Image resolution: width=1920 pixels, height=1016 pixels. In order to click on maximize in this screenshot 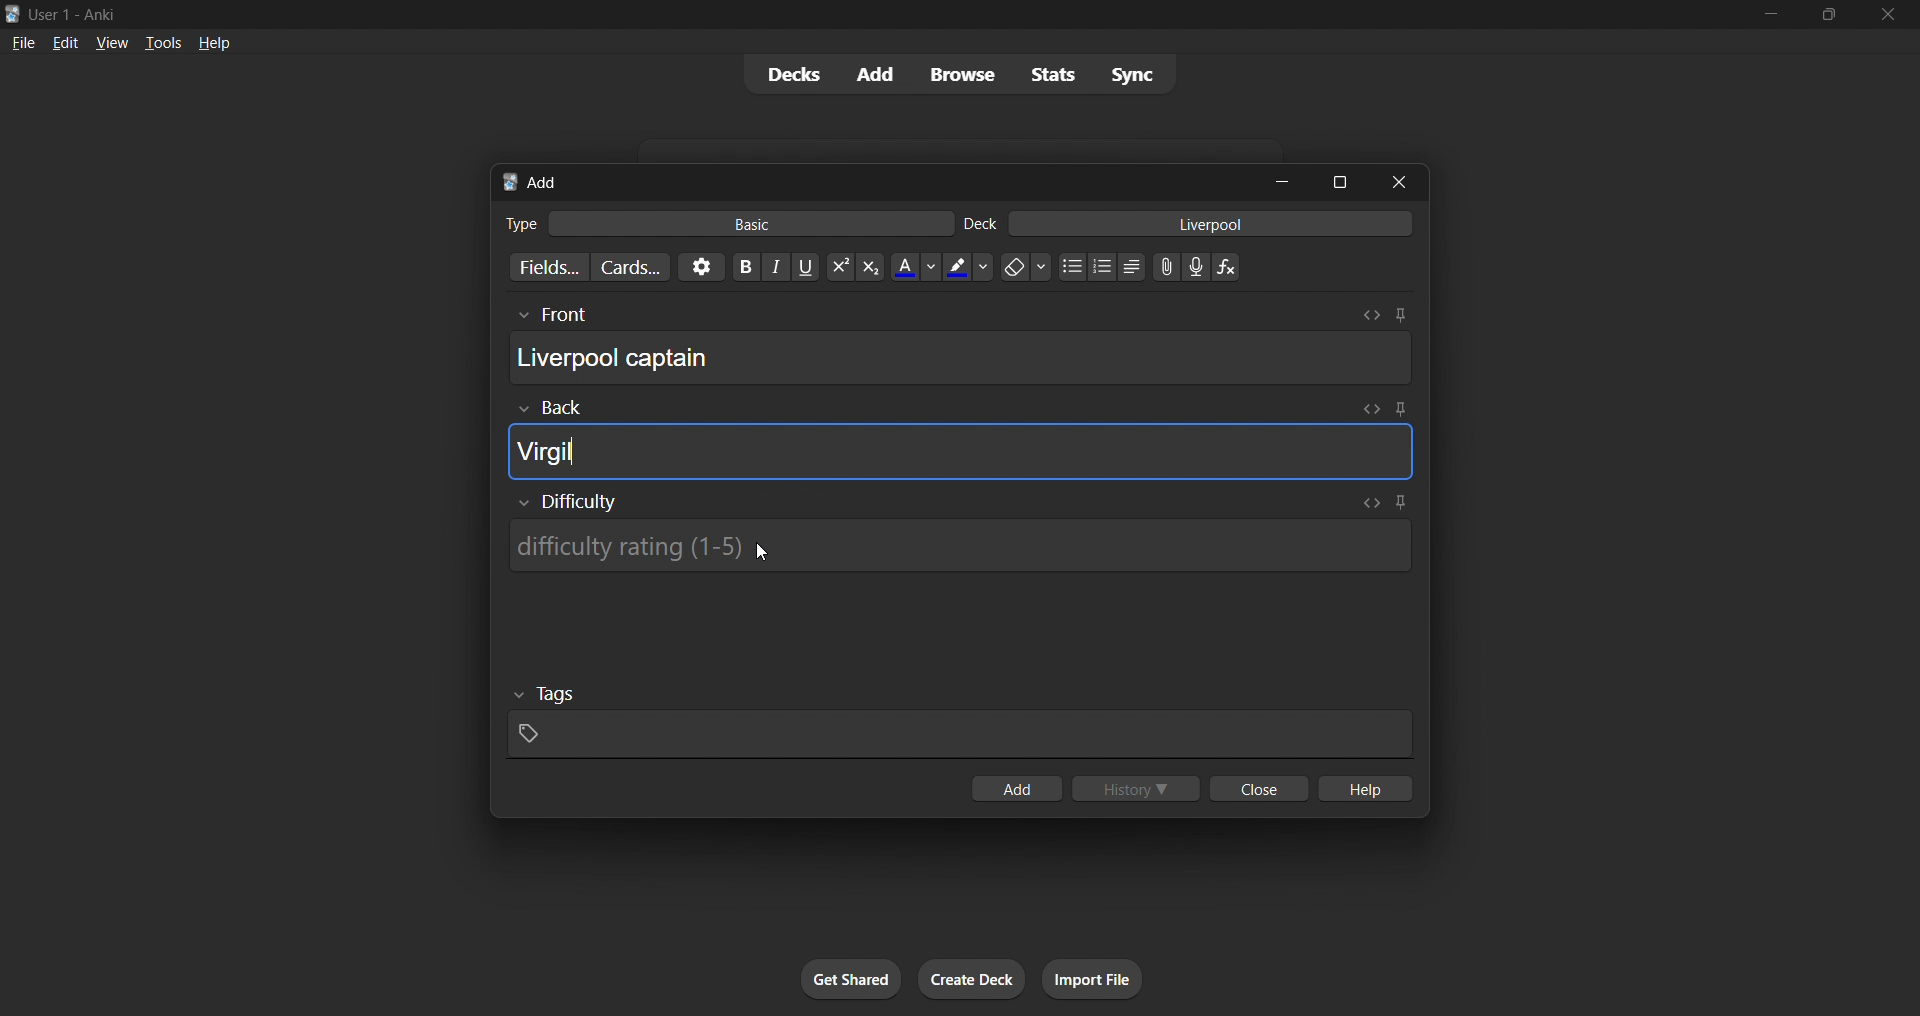, I will do `click(1339, 182)`.